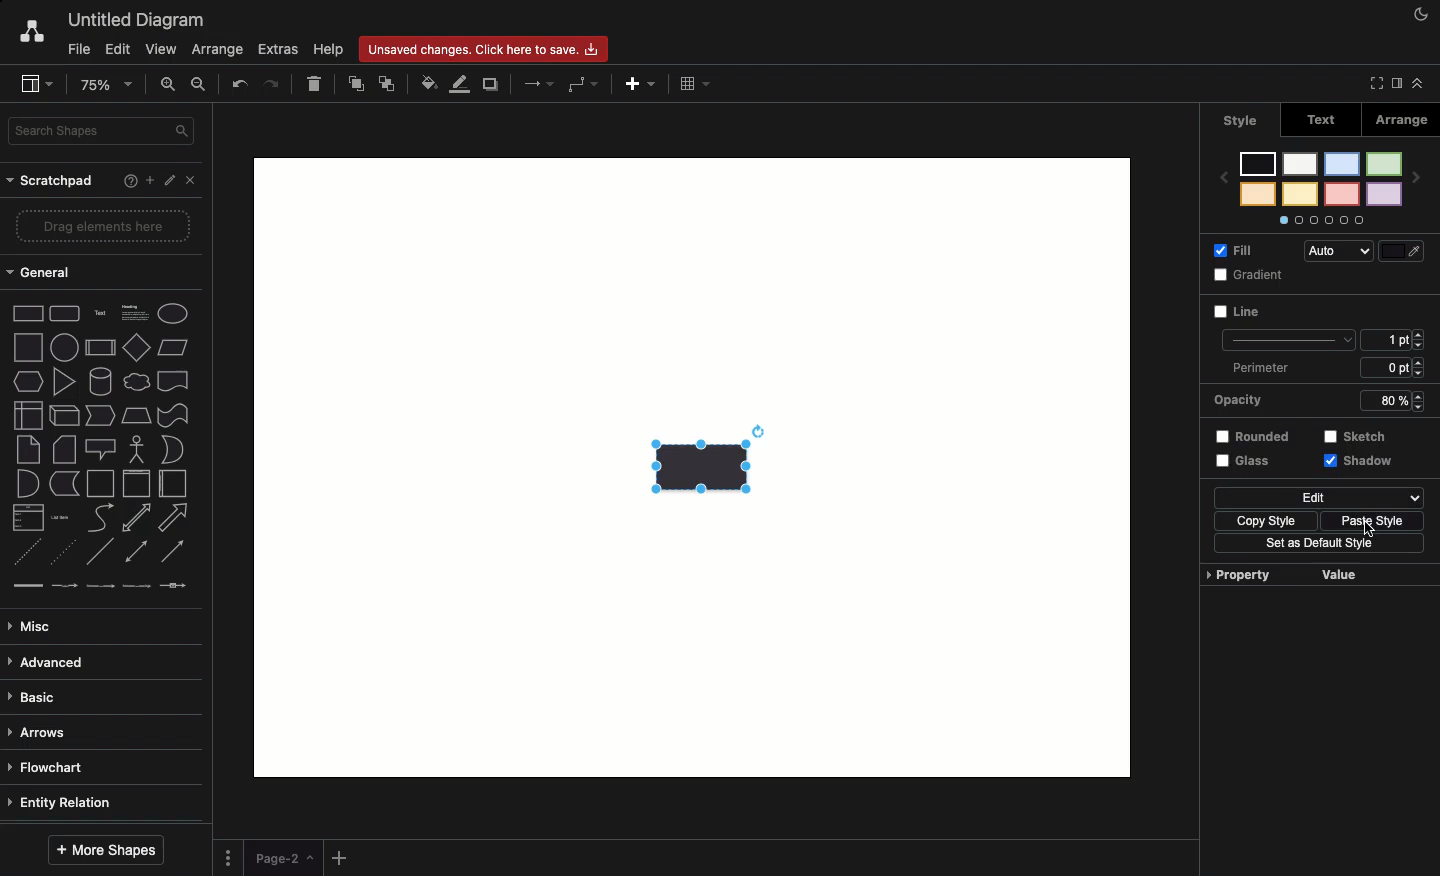 This screenshot has width=1440, height=876. What do you see at coordinates (1414, 177) in the screenshot?
I see `next` at bounding box center [1414, 177].